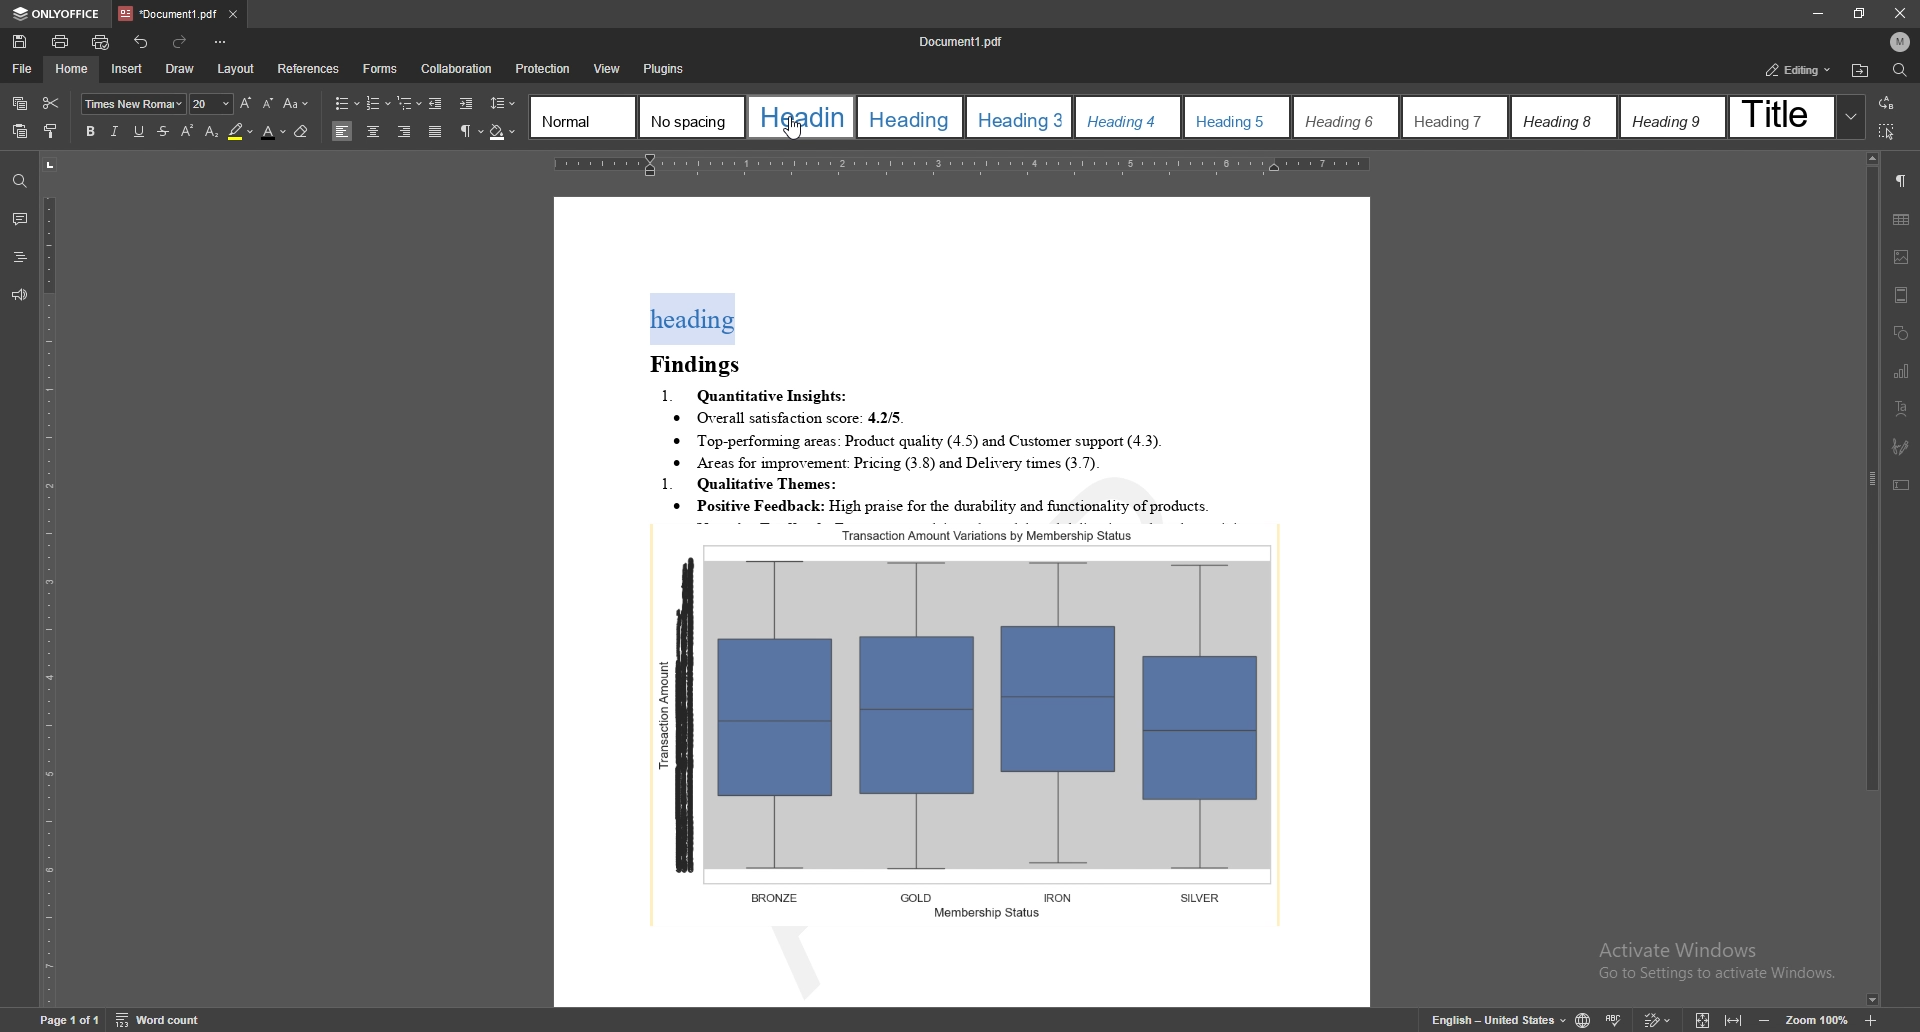 The width and height of the screenshot is (1920, 1032). What do you see at coordinates (73, 68) in the screenshot?
I see `home` at bounding box center [73, 68].